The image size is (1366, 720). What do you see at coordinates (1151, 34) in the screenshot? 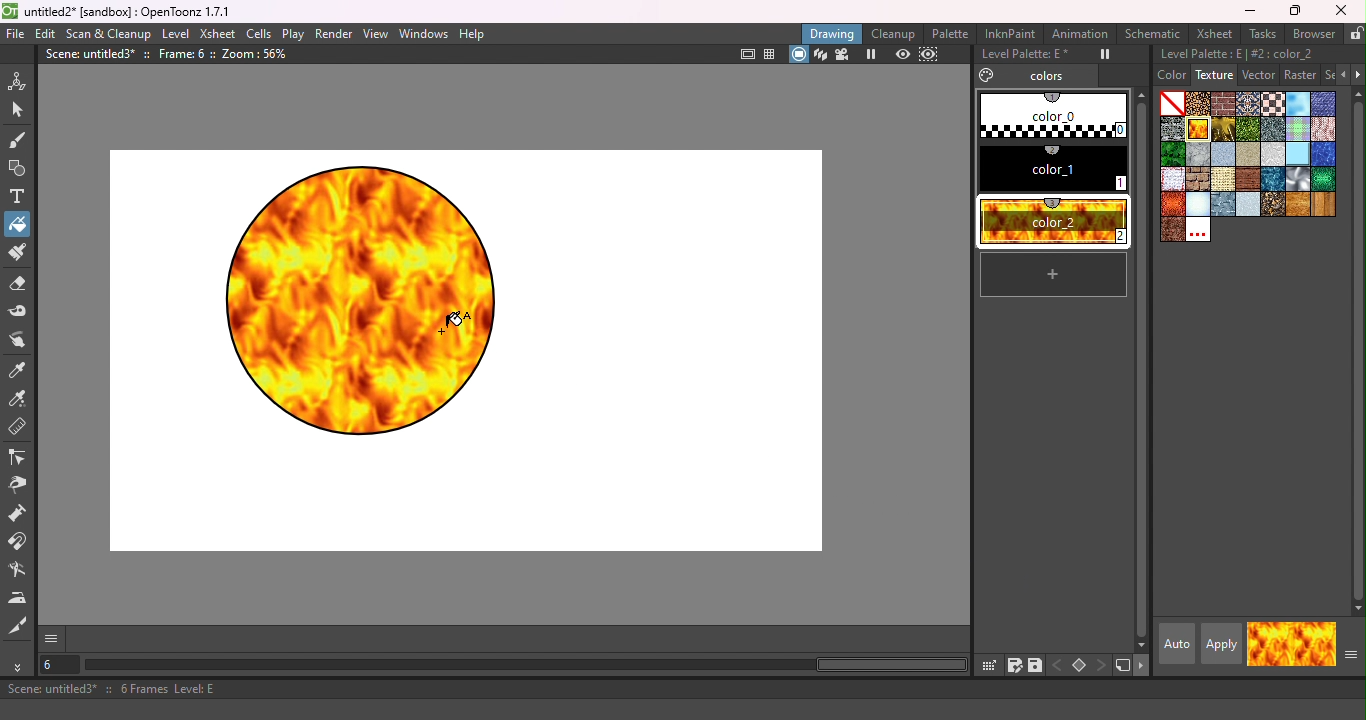
I see `Schematic` at bounding box center [1151, 34].